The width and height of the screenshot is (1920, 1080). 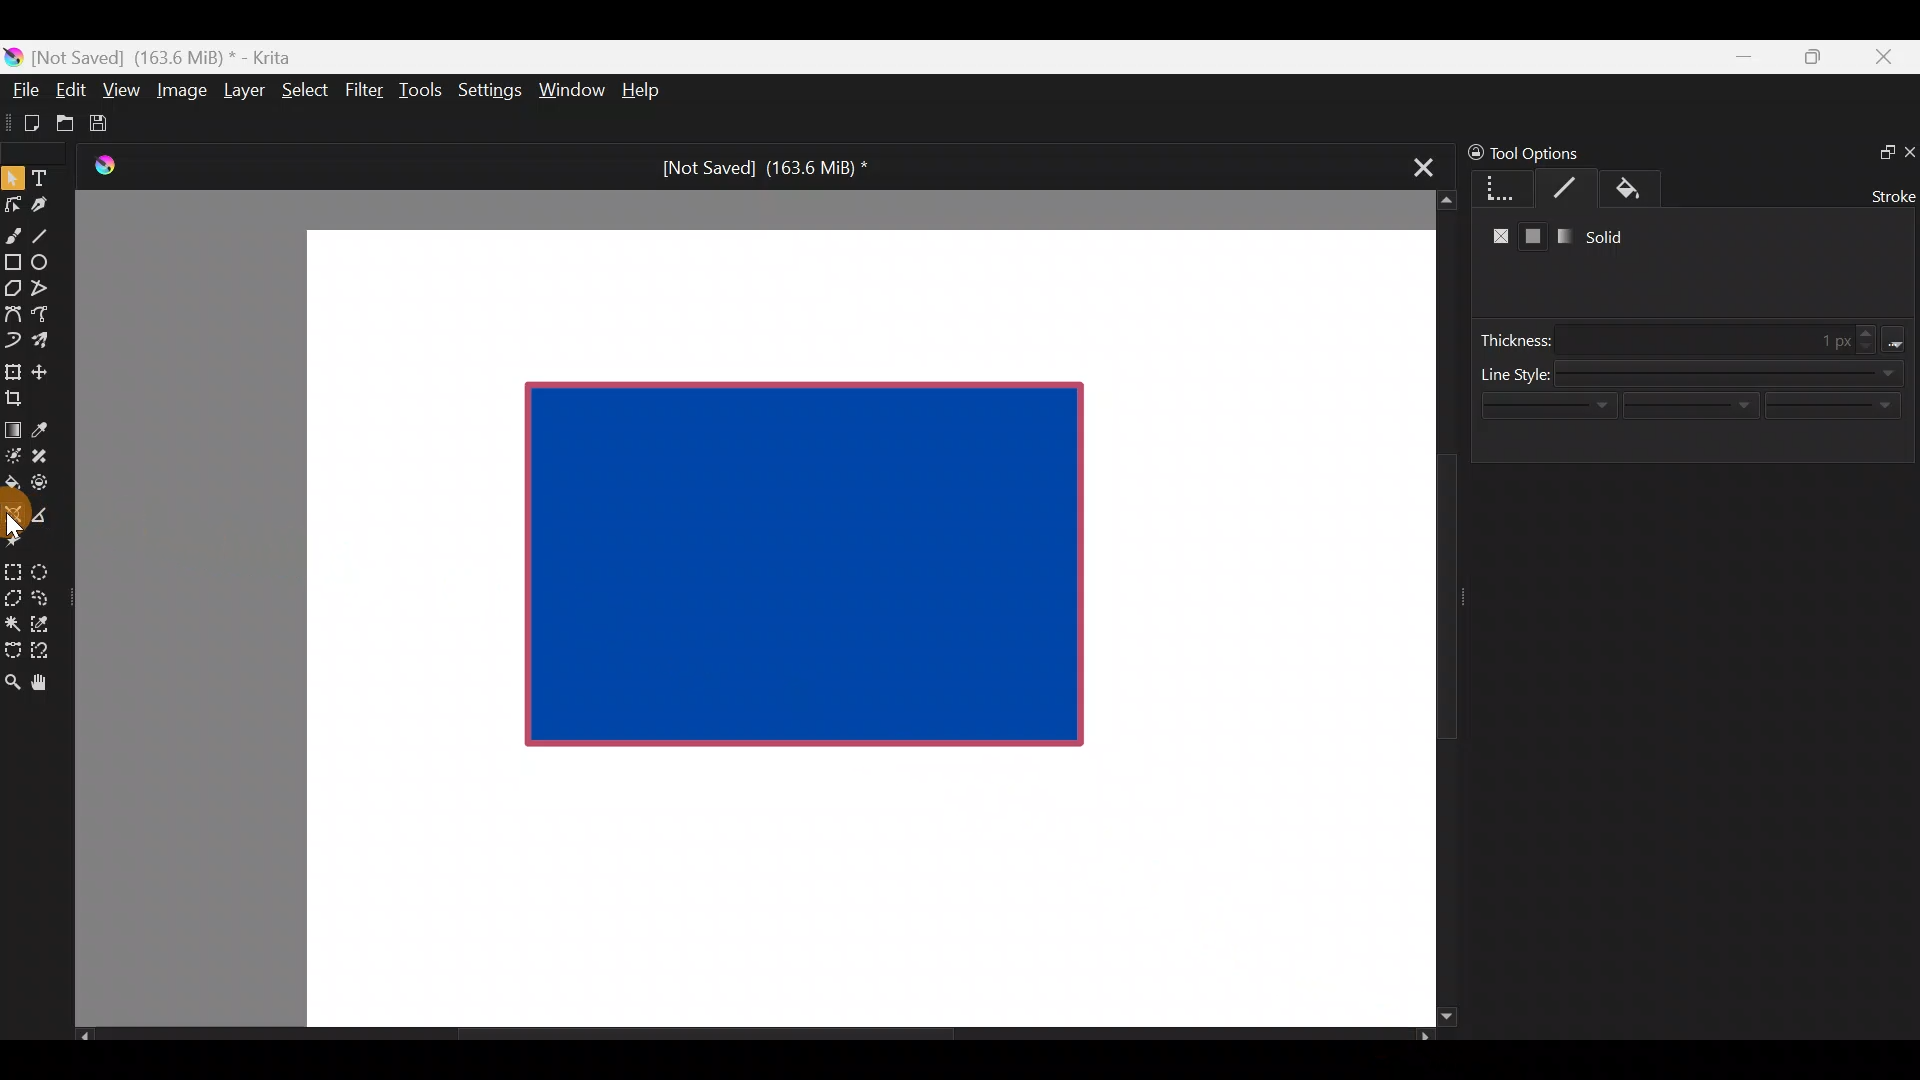 I want to click on Bezier curve selection tool, so click(x=12, y=648).